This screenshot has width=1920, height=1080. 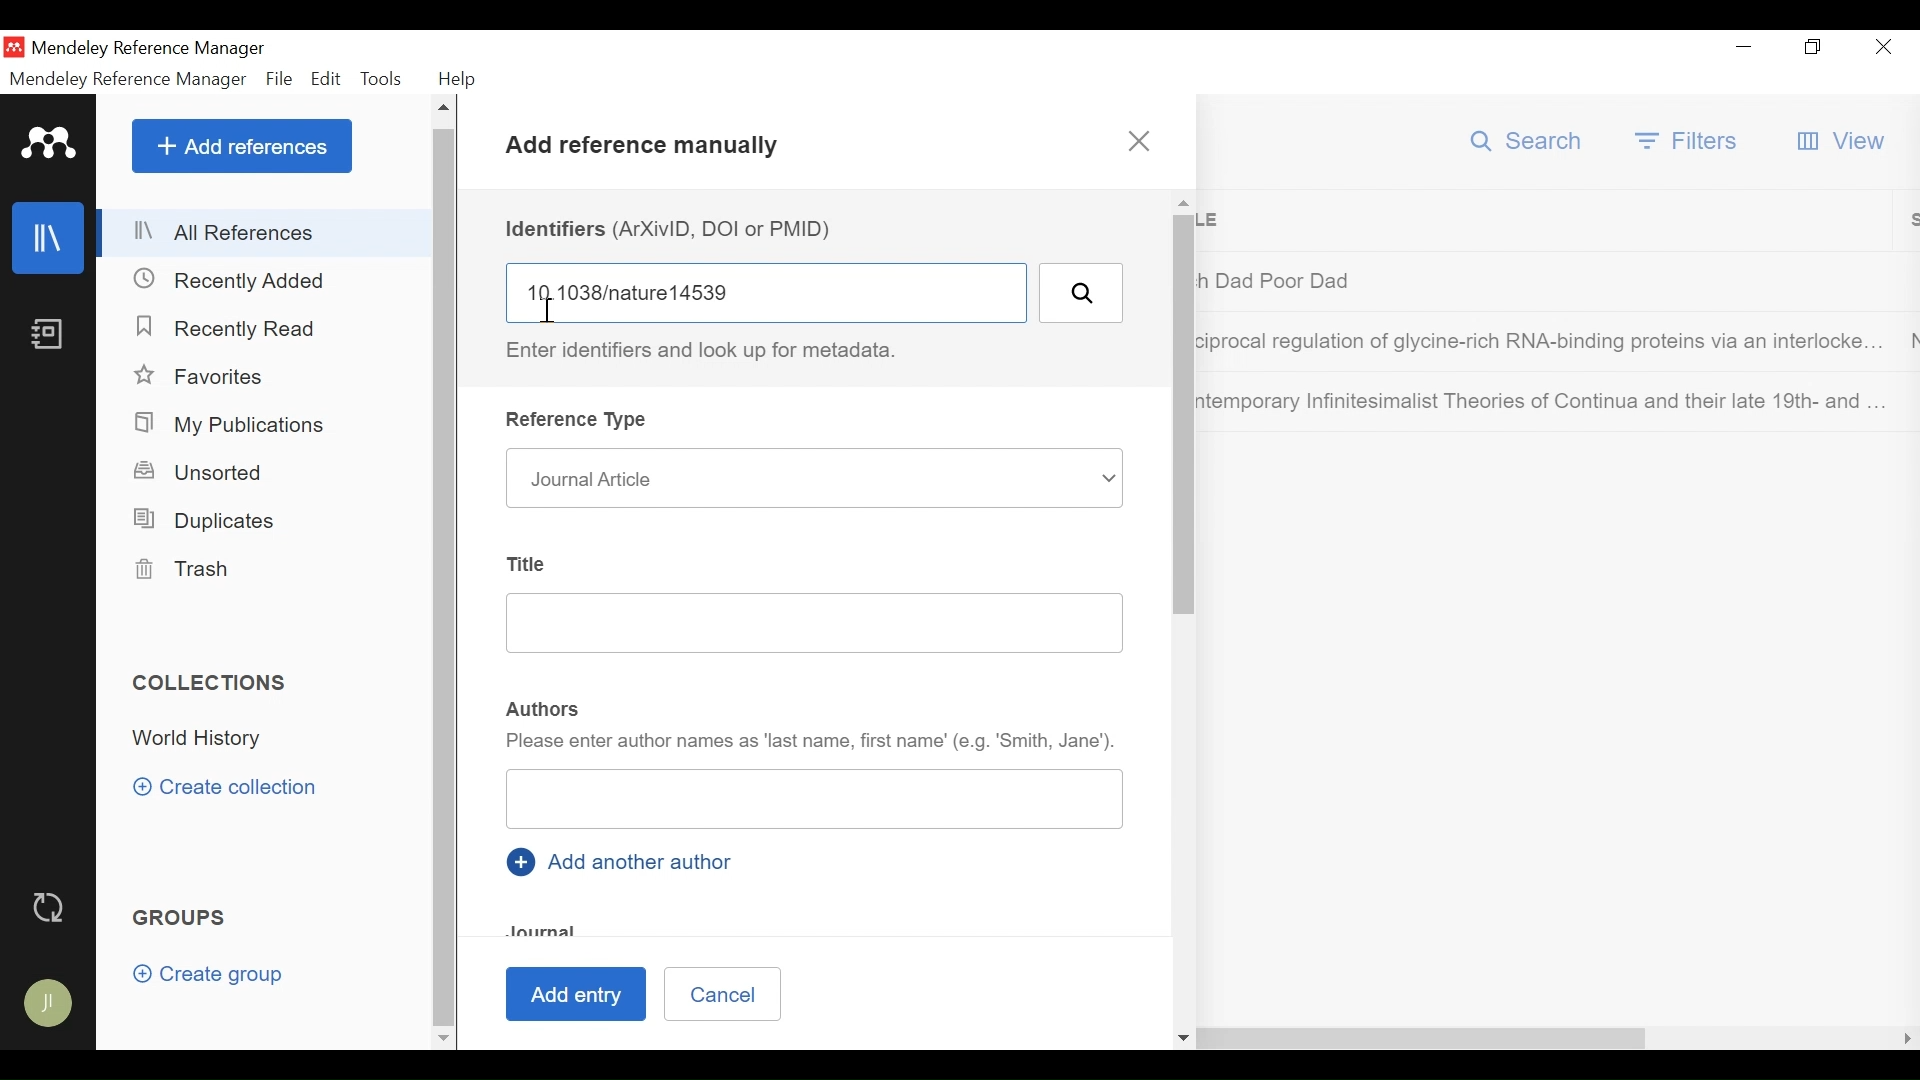 I want to click on Title Field, so click(x=815, y=623).